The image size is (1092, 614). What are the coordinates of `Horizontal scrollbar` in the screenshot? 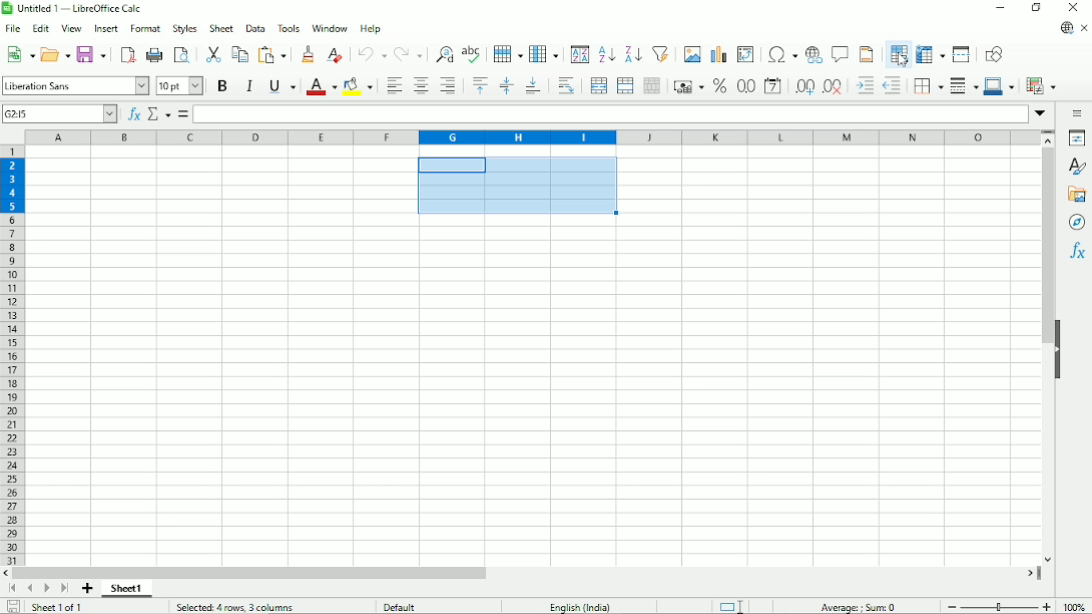 It's located at (251, 573).